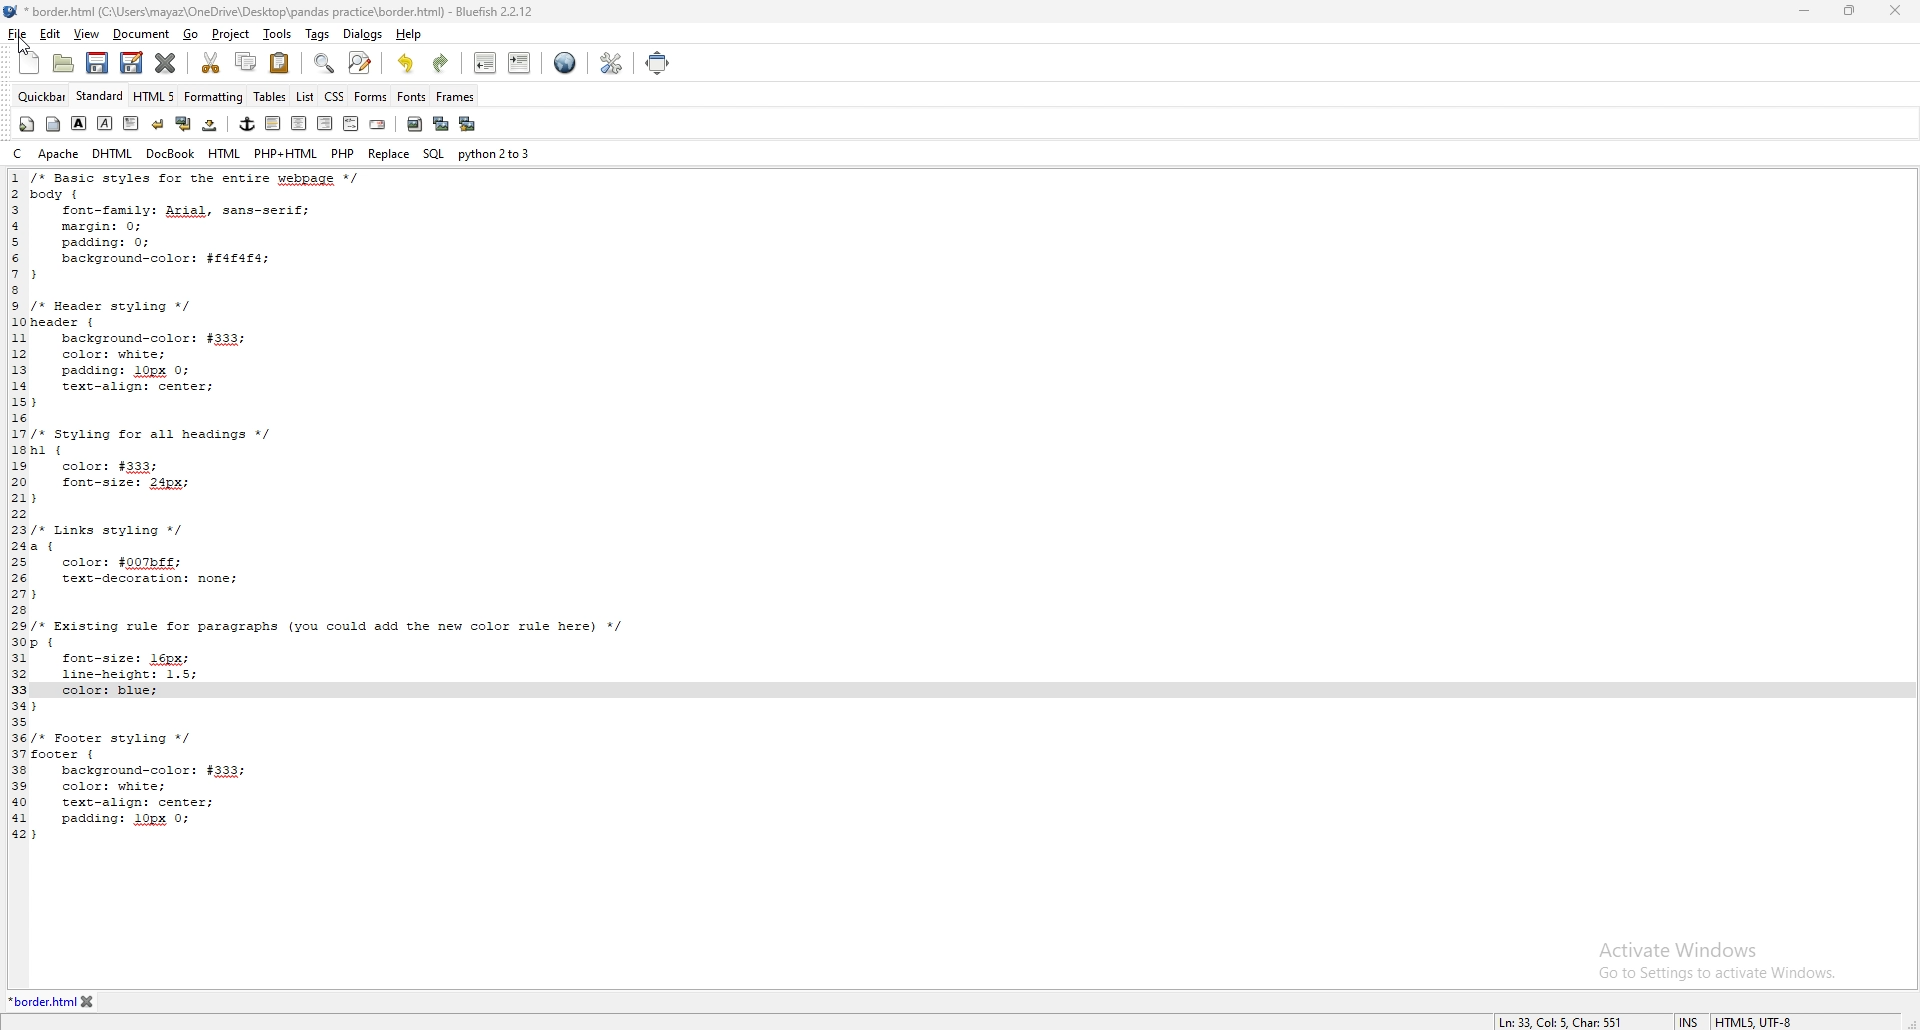 This screenshot has width=1920, height=1030. Describe the element at coordinates (142, 34) in the screenshot. I see `document` at that location.